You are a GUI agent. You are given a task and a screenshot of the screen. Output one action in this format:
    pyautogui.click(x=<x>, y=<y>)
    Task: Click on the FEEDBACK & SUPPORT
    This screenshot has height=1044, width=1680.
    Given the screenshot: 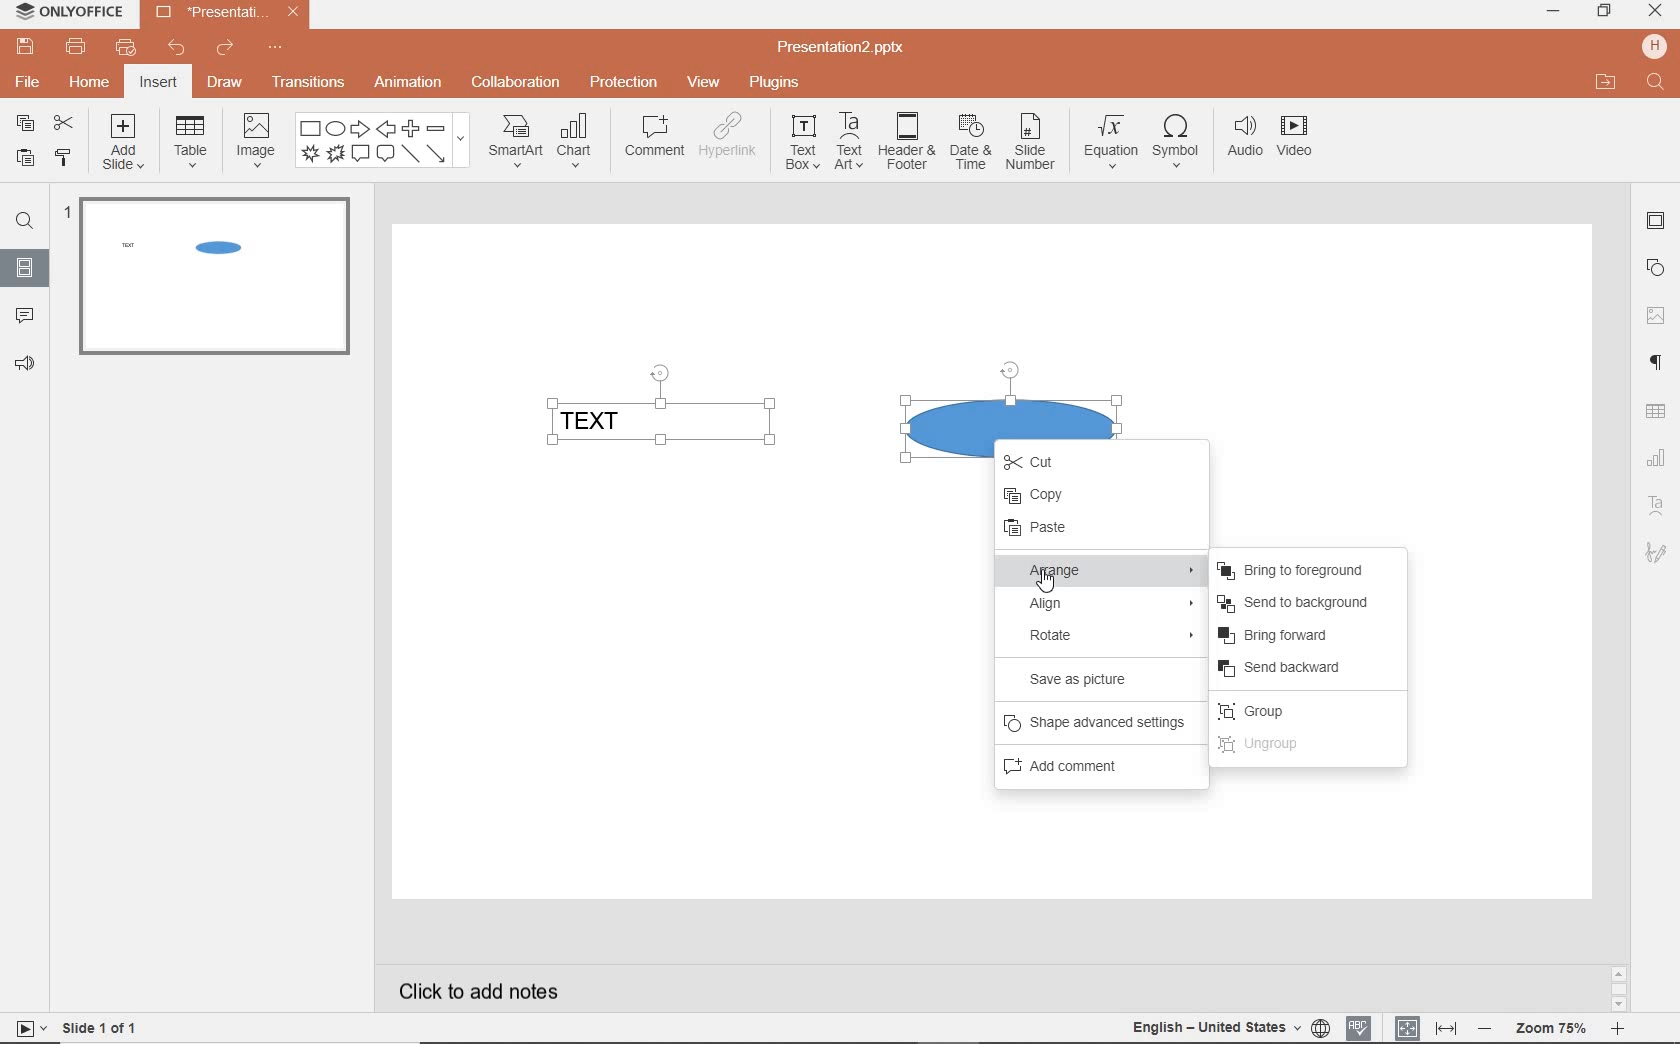 What is the action you would take?
    pyautogui.click(x=24, y=363)
    